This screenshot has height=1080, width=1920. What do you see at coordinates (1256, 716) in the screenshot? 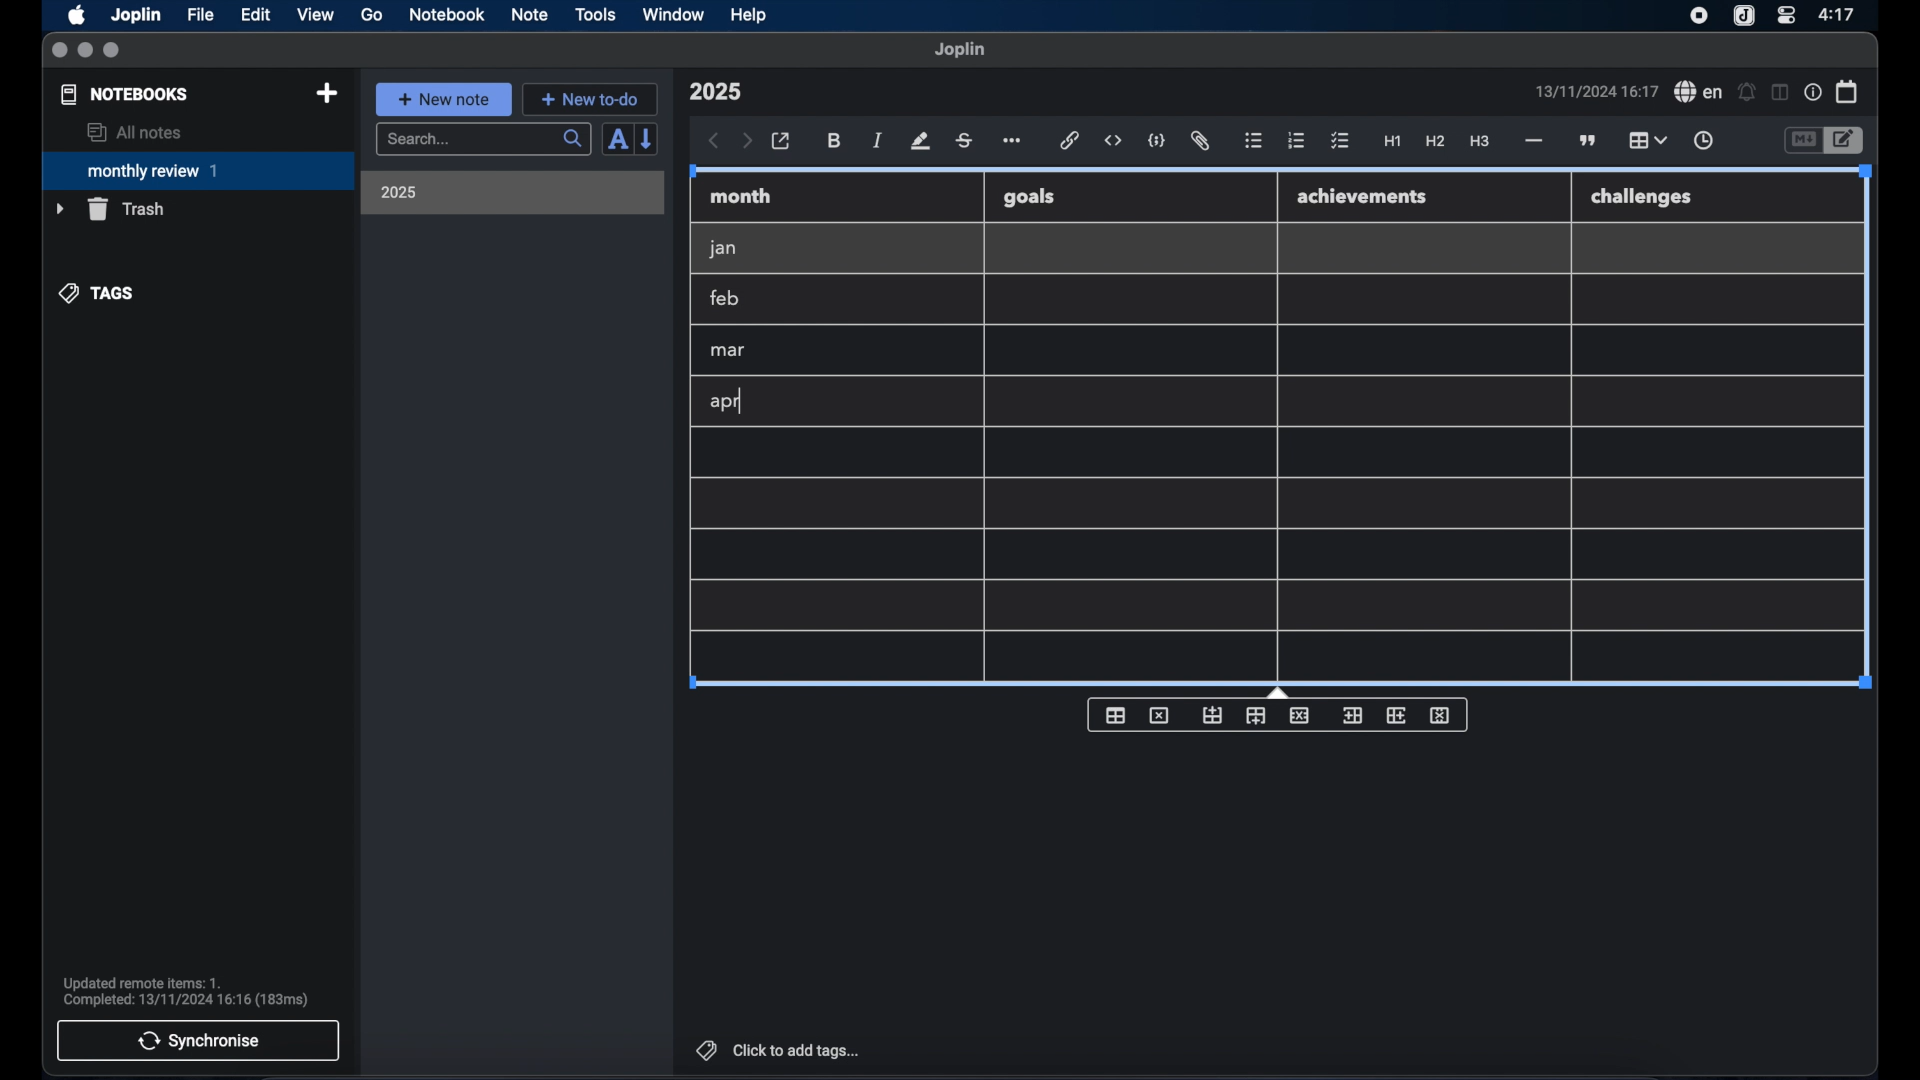
I see `insert row after` at bounding box center [1256, 716].